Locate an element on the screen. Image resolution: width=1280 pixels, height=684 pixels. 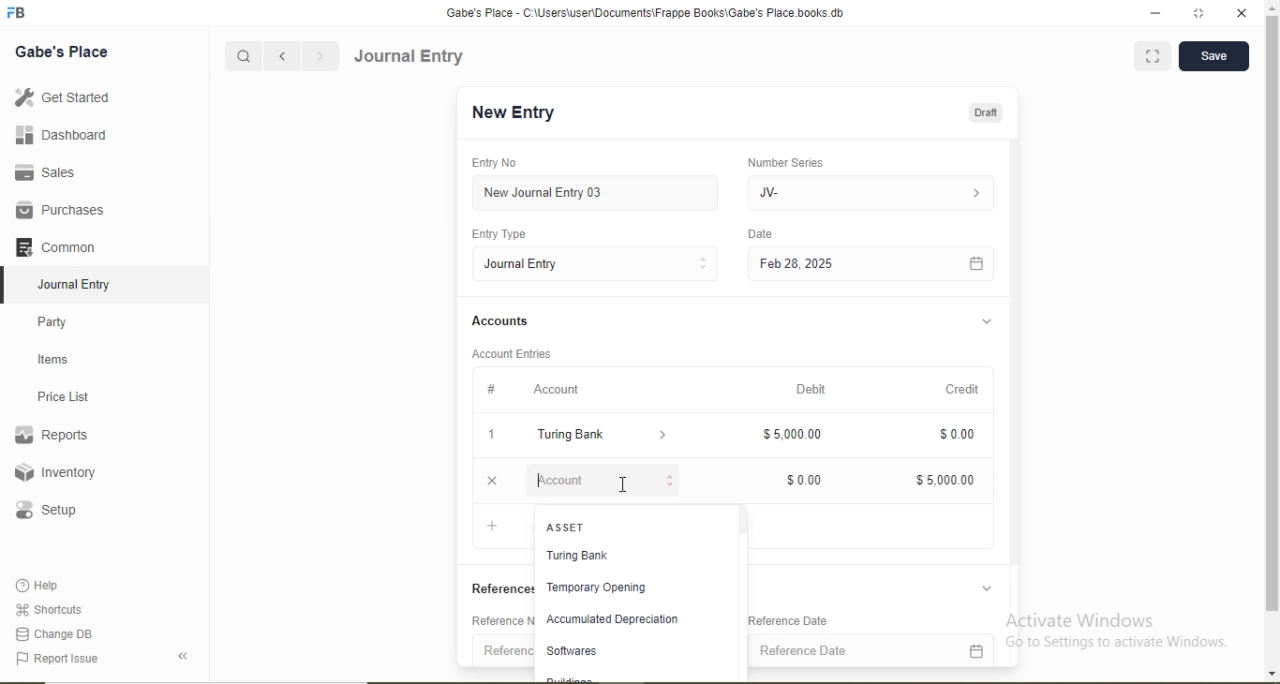
Help is located at coordinates (39, 585).